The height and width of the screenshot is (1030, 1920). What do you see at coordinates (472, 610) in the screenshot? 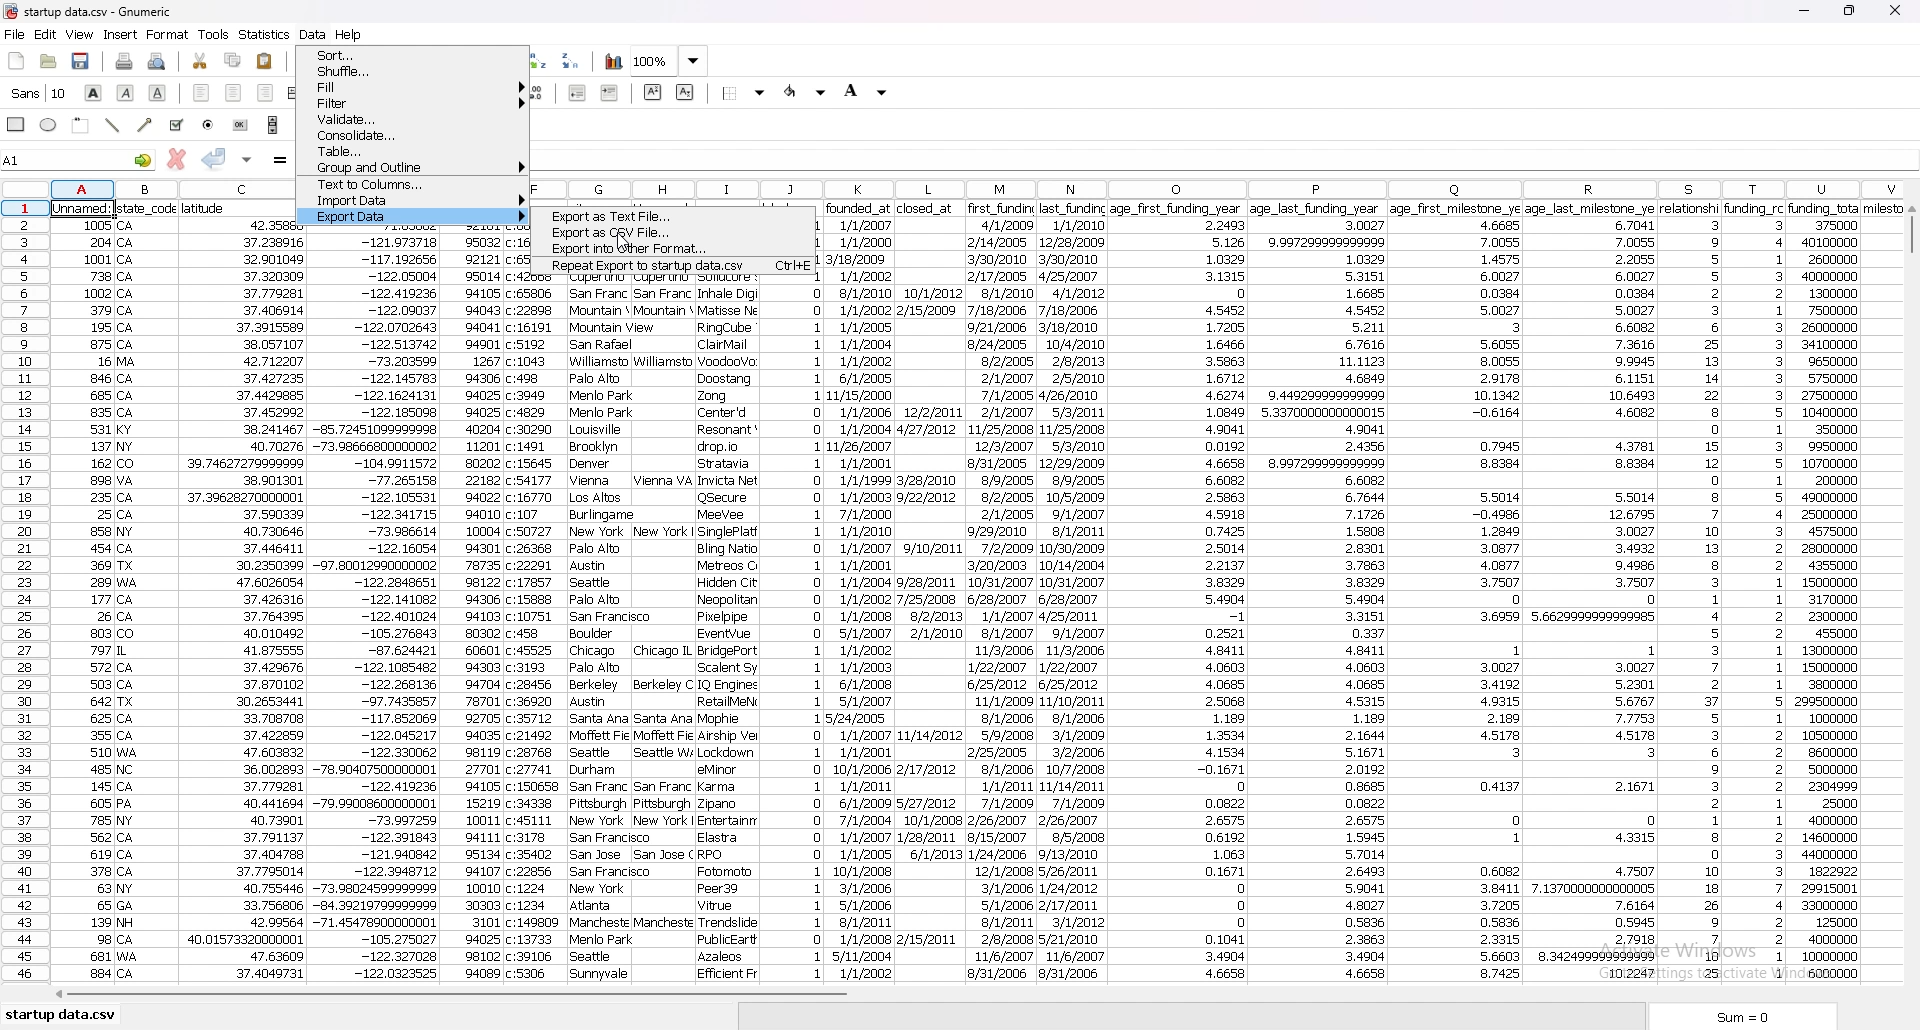
I see `data` at bounding box center [472, 610].